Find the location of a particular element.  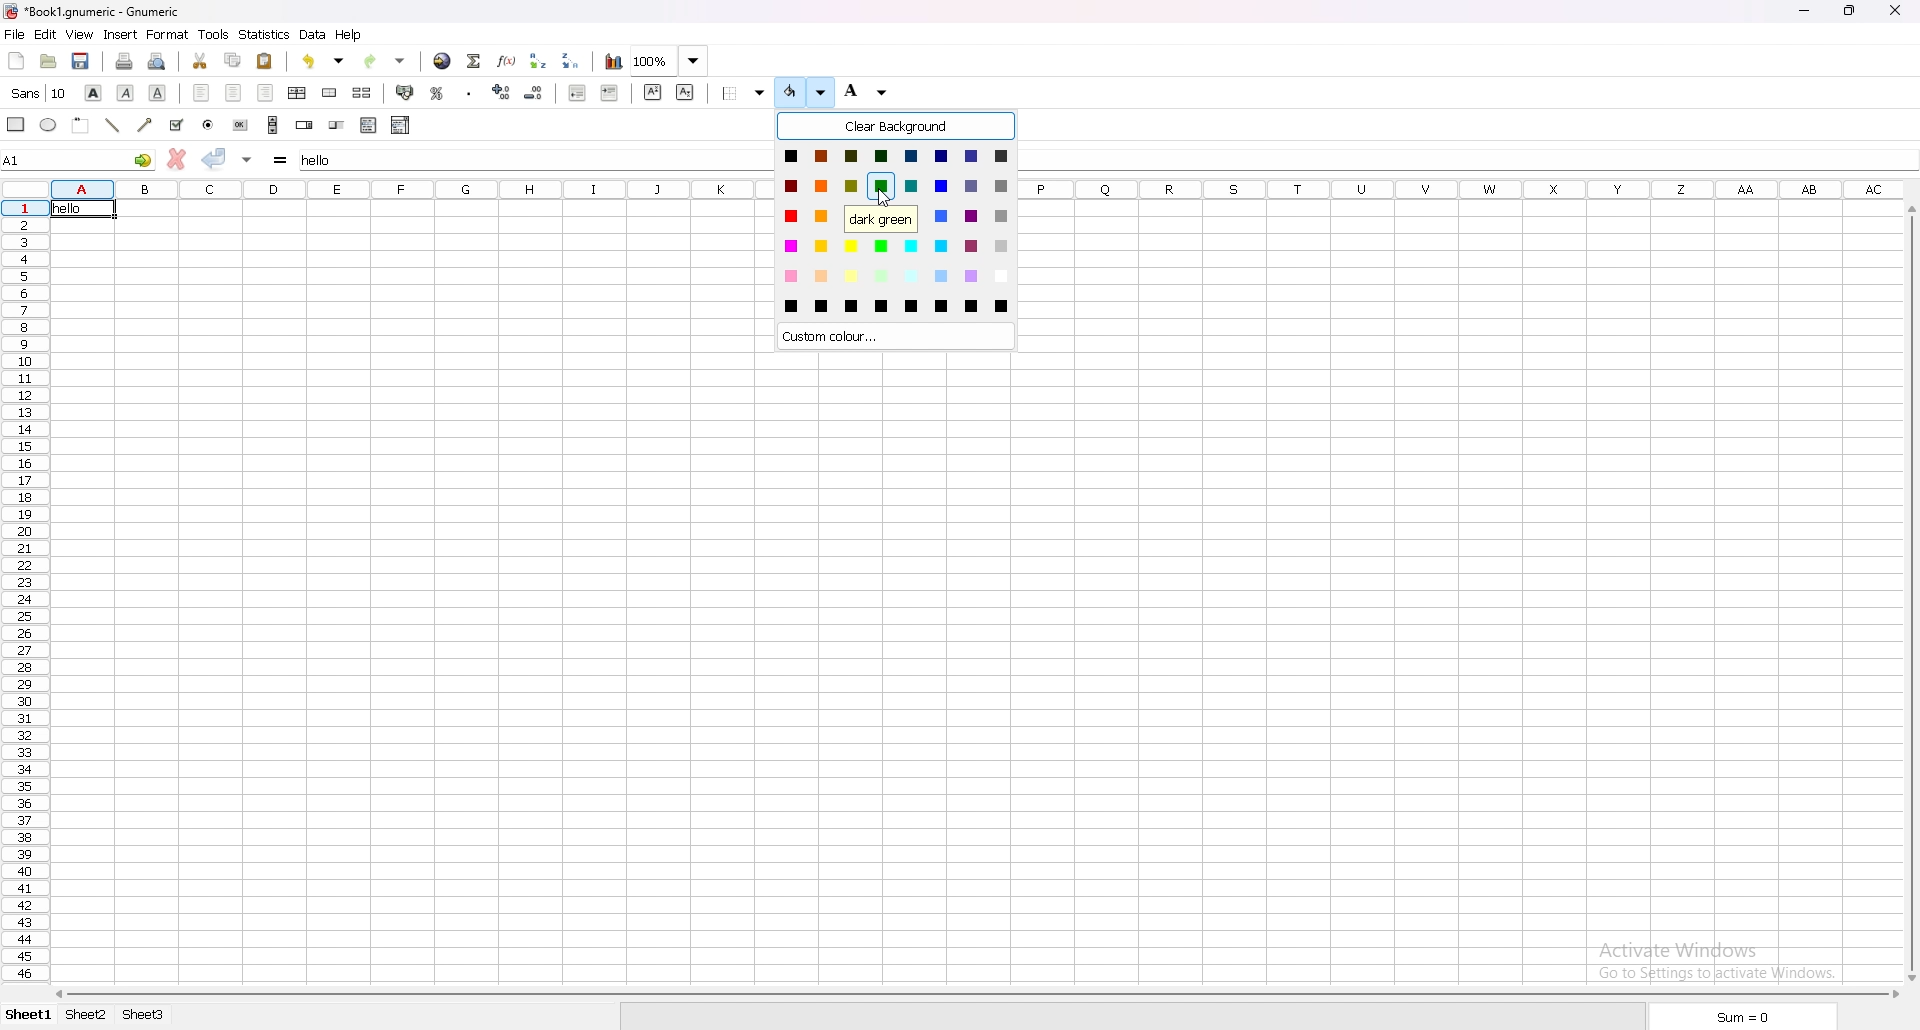

copy is located at coordinates (234, 59).